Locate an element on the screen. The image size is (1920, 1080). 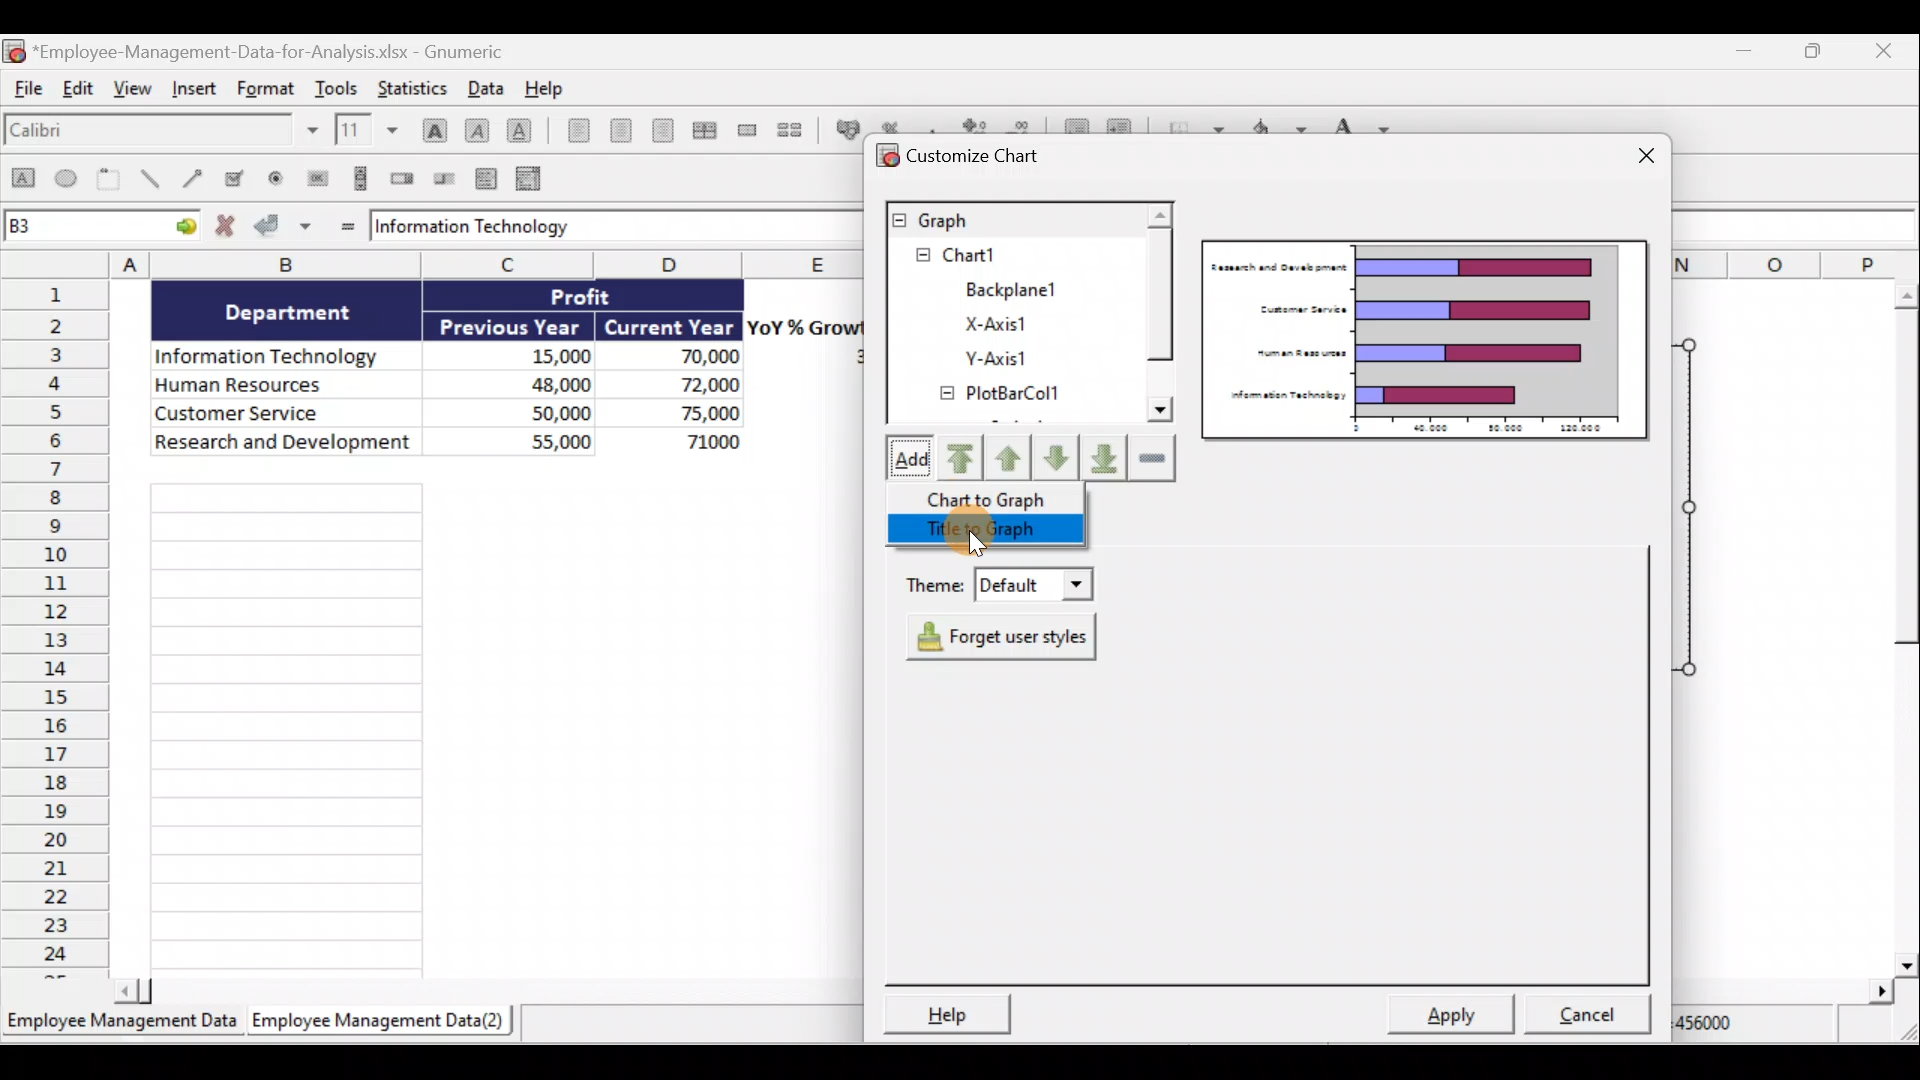
55,000 is located at coordinates (535, 440).